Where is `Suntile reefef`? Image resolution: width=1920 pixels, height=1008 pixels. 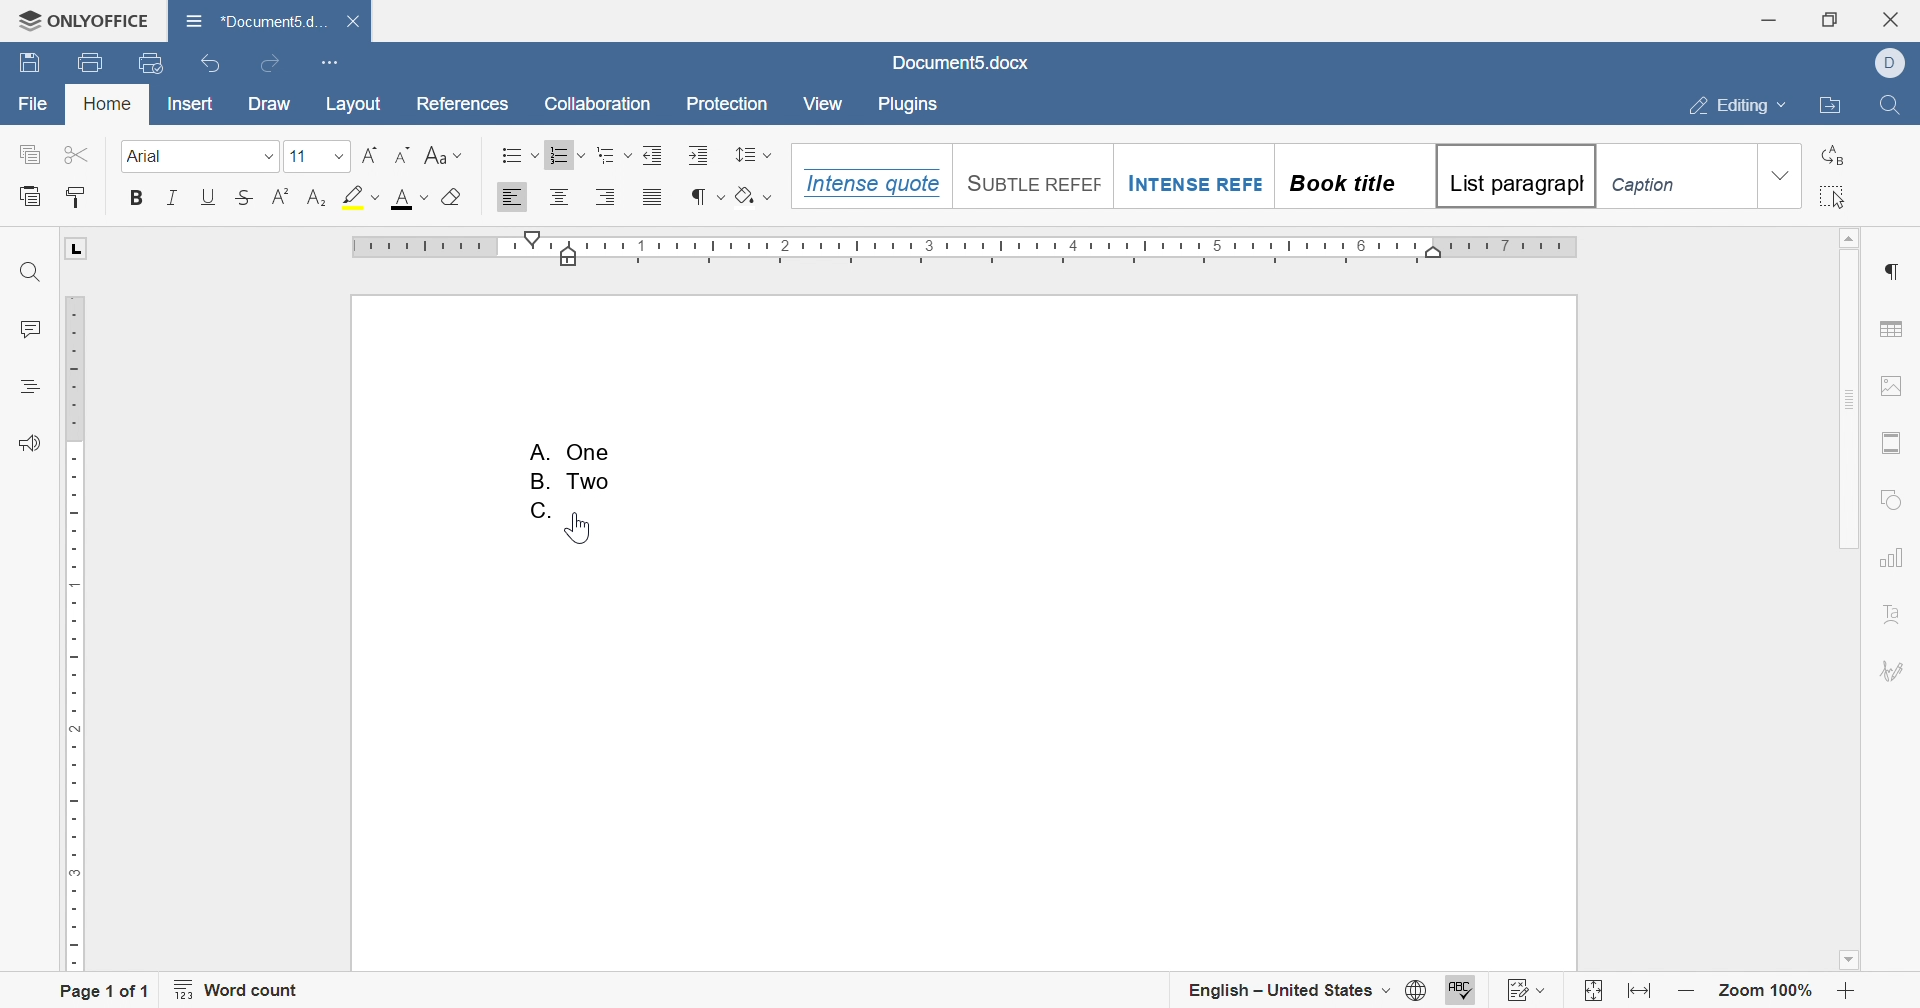 Suntile reefef is located at coordinates (1030, 181).